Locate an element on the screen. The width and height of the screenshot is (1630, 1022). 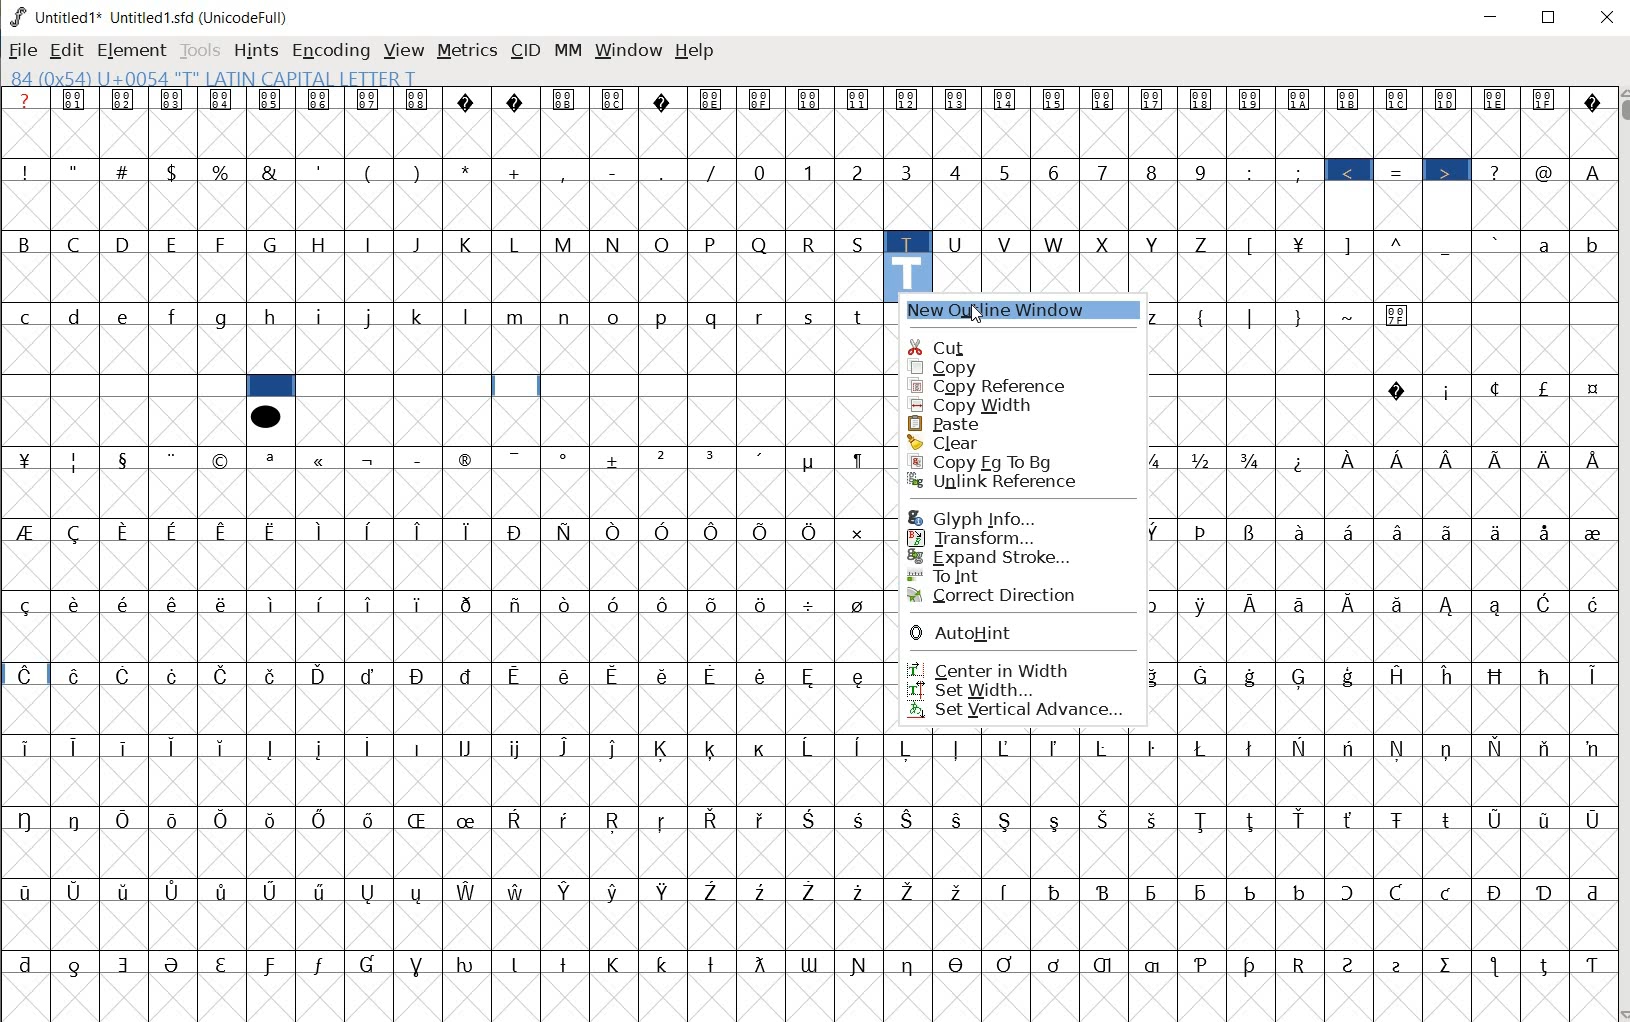
G is located at coordinates (271, 245).